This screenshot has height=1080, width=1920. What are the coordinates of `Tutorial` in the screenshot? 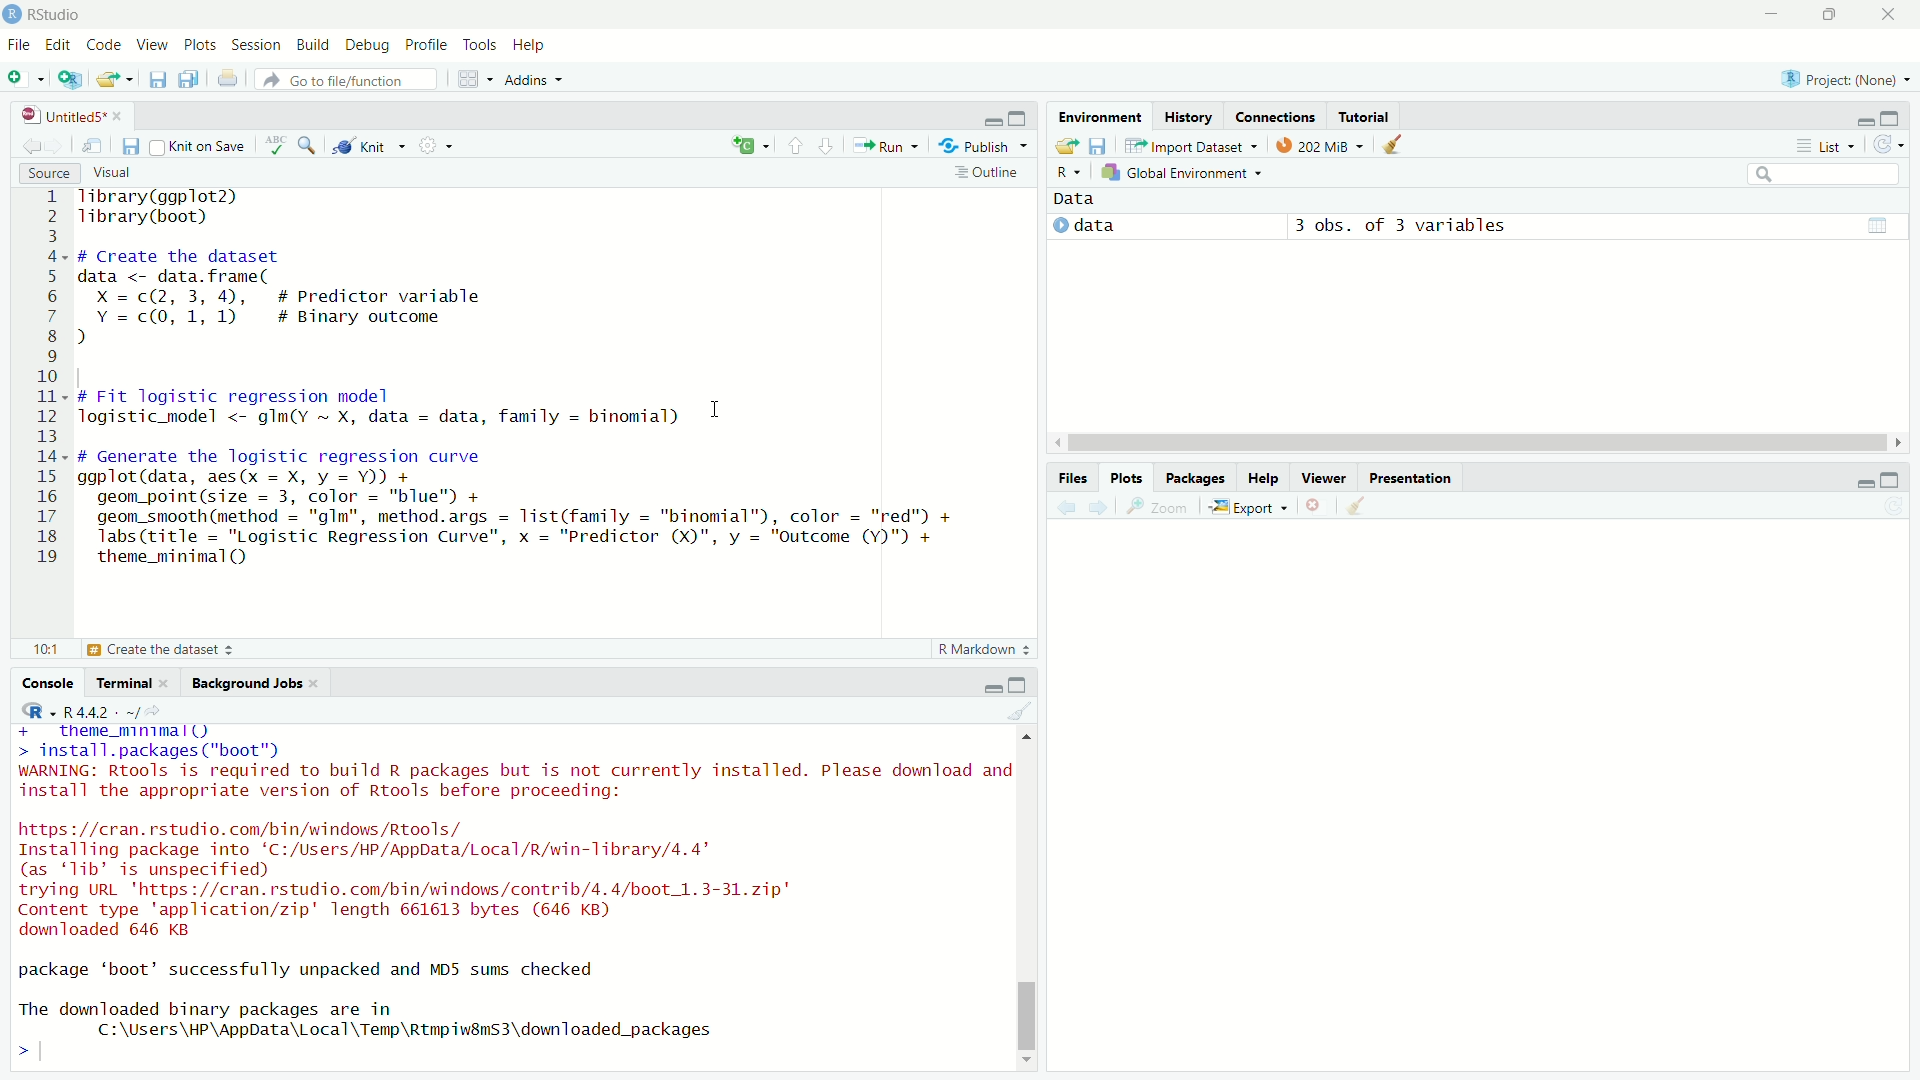 It's located at (1365, 115).